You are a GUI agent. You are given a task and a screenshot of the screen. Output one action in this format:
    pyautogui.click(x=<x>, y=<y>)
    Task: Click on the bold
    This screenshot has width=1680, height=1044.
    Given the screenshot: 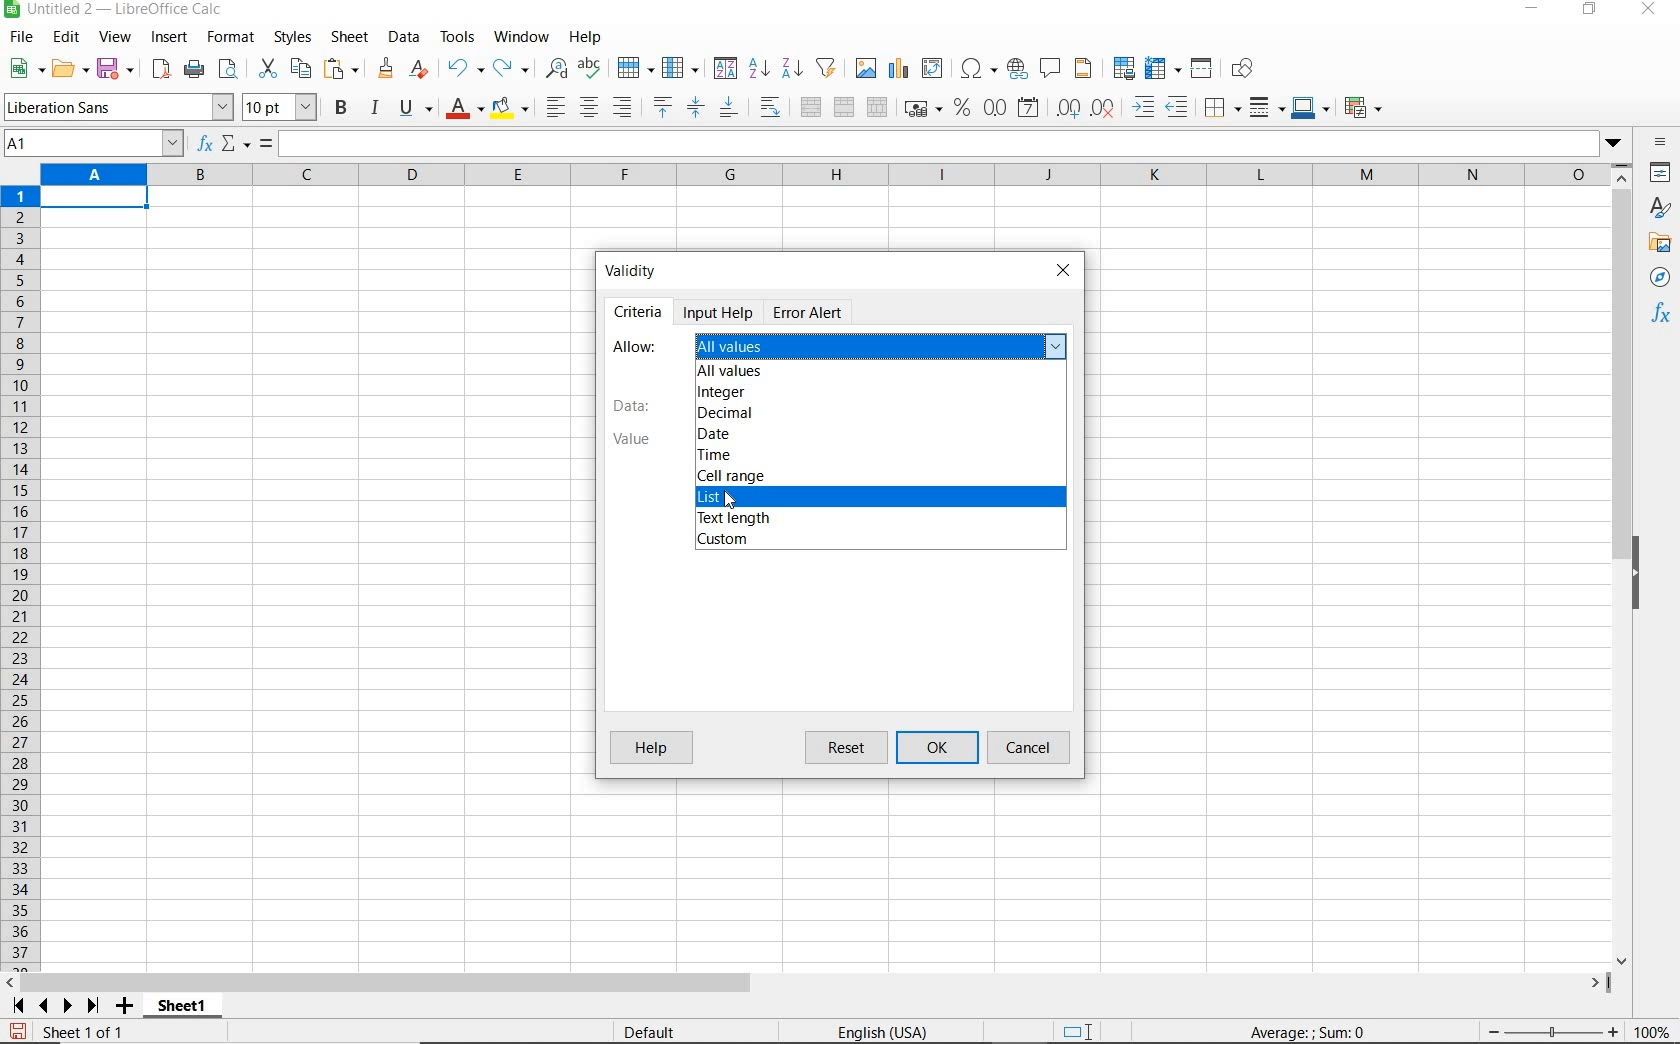 What is the action you would take?
    pyautogui.click(x=343, y=107)
    